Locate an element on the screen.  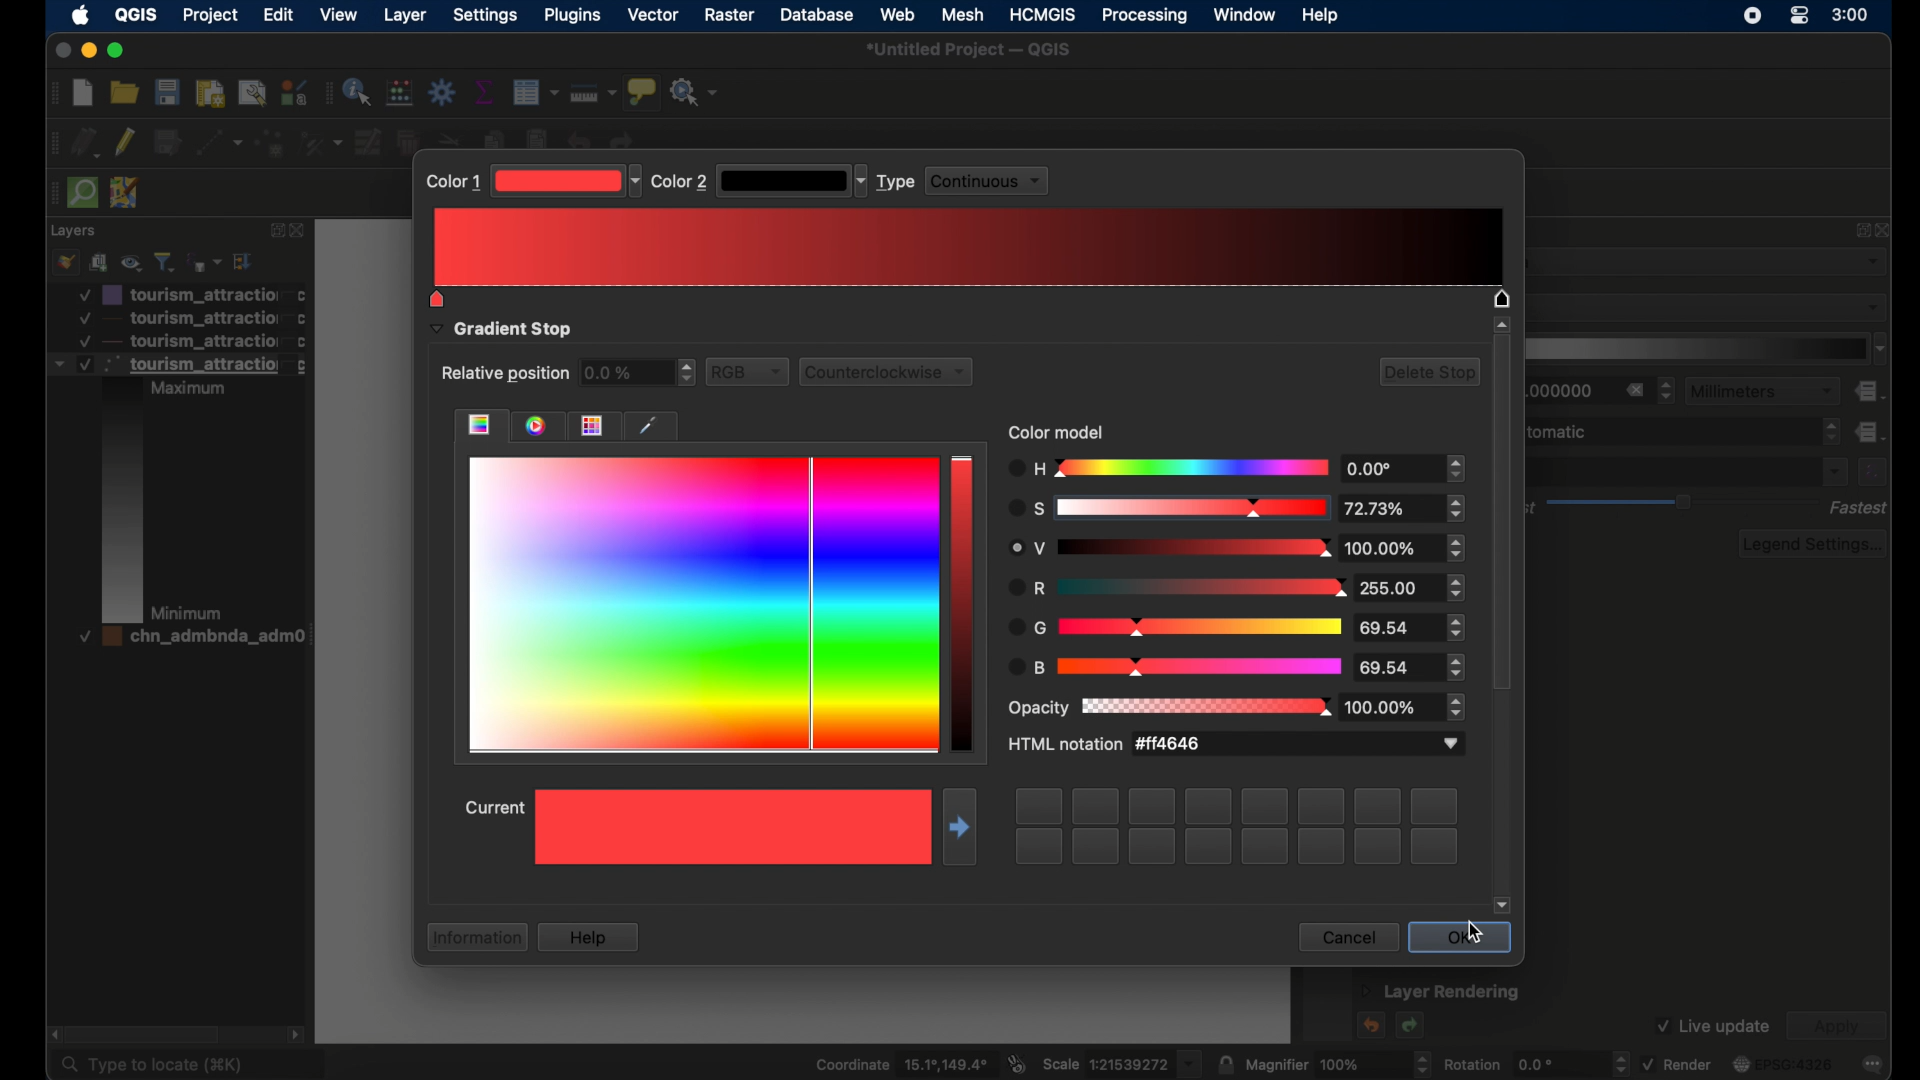
processing is located at coordinates (1143, 16).